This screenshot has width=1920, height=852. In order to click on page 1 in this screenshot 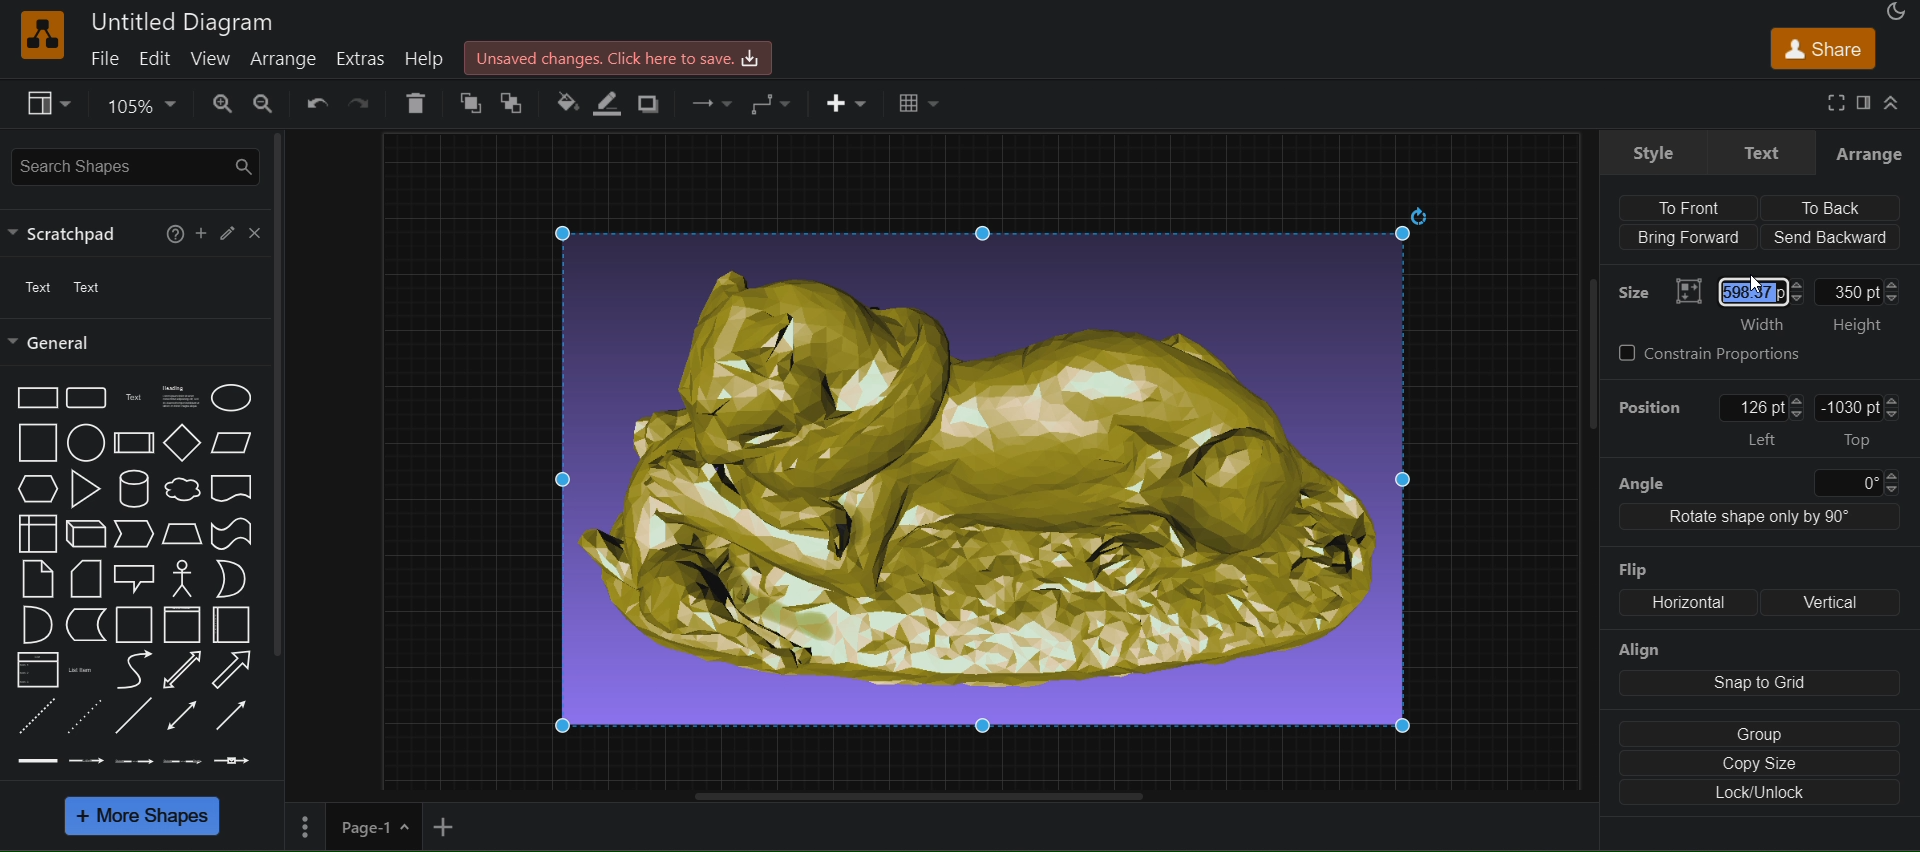, I will do `click(376, 828)`.